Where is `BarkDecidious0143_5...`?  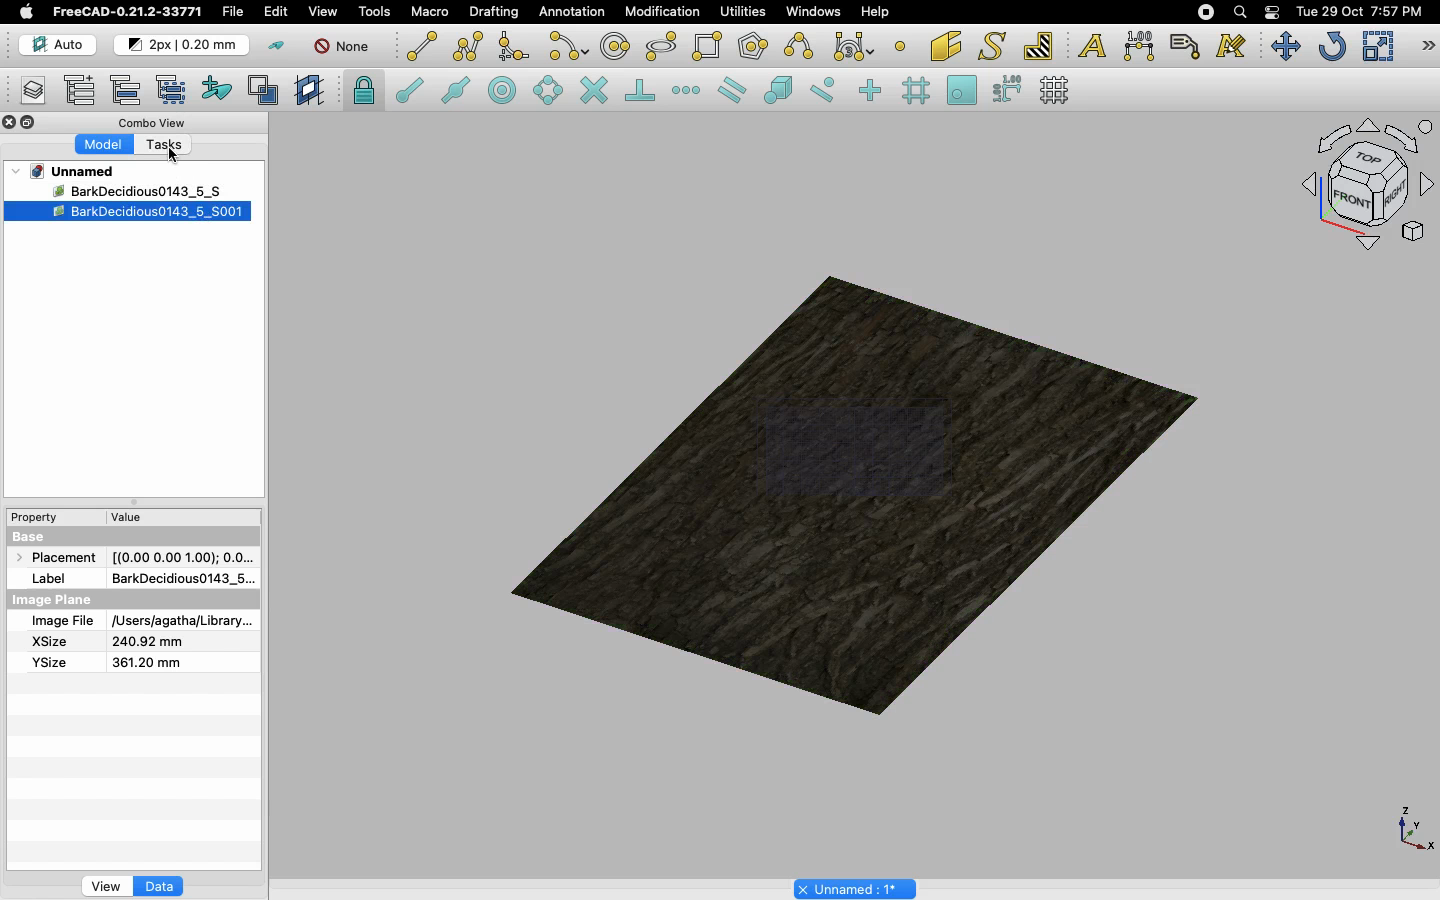
BarkDecidious0143_5... is located at coordinates (181, 578).